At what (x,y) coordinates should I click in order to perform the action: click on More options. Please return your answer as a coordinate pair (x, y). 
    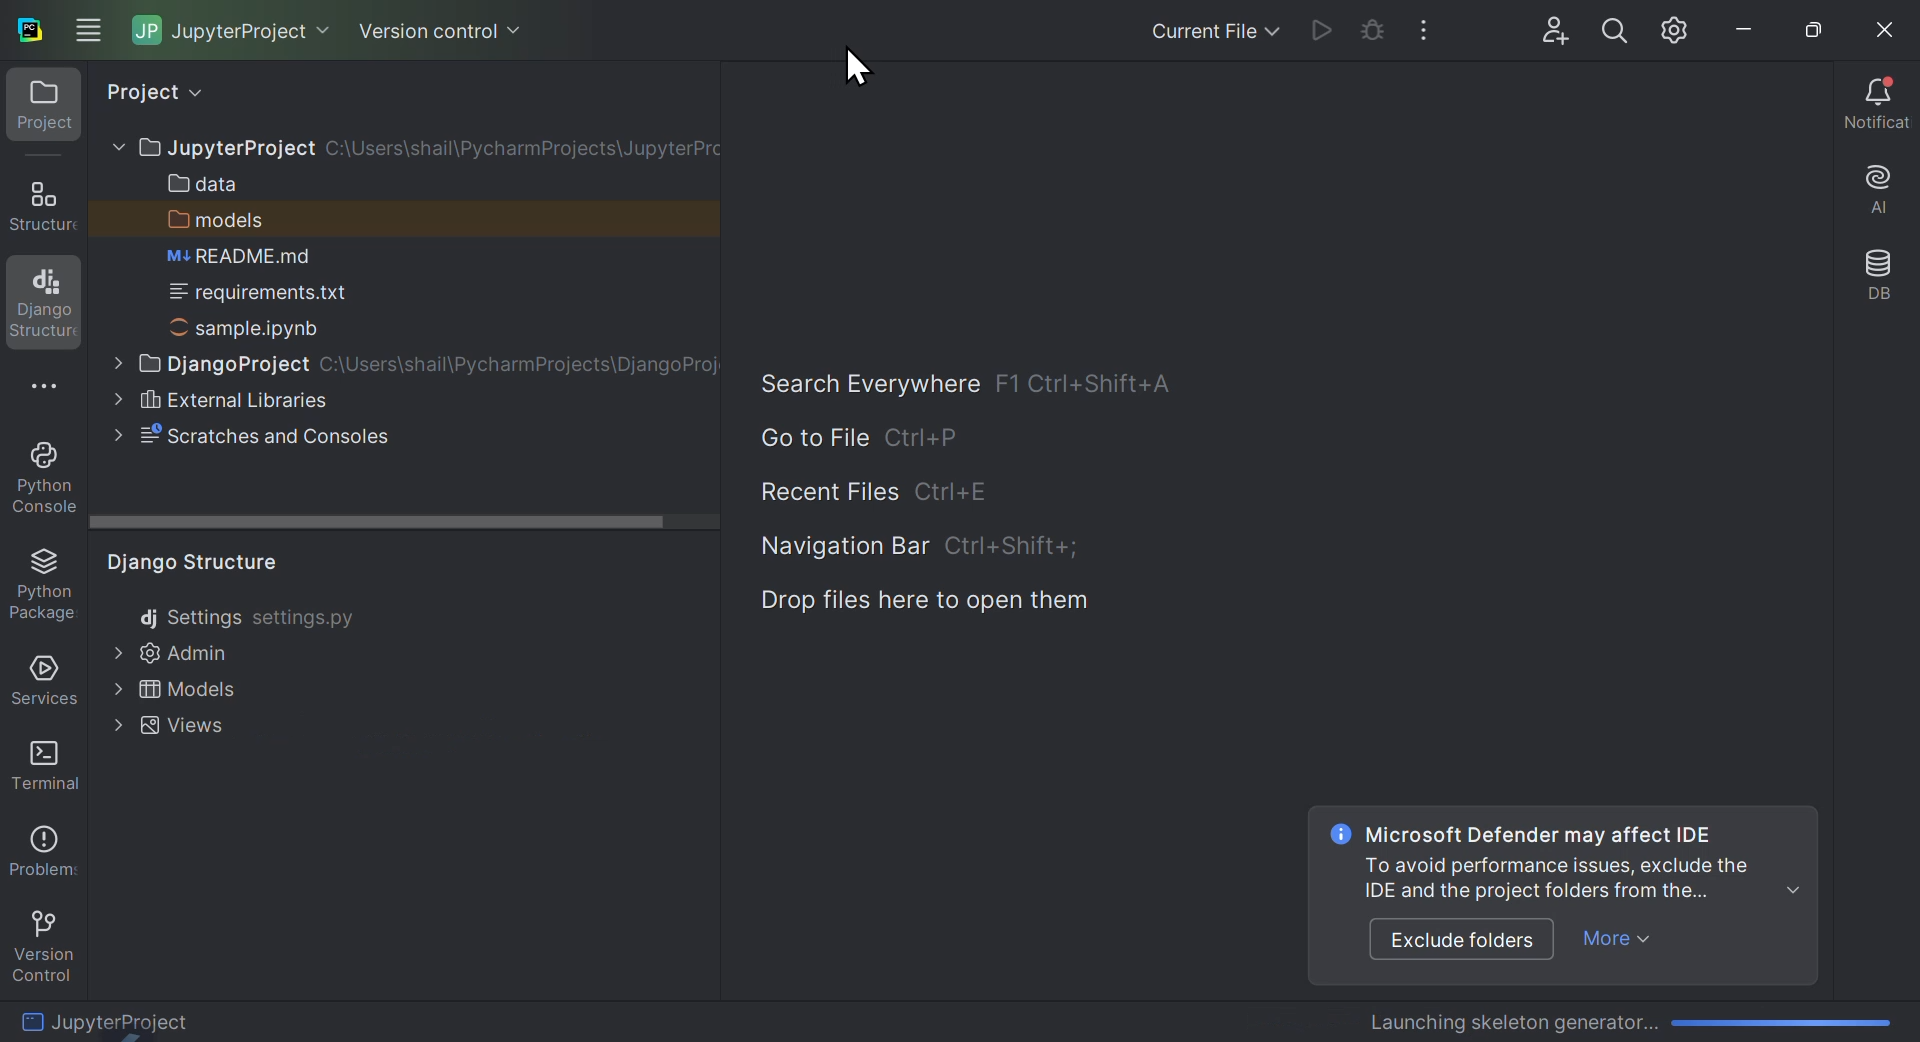
    Looking at the image, I should click on (46, 391).